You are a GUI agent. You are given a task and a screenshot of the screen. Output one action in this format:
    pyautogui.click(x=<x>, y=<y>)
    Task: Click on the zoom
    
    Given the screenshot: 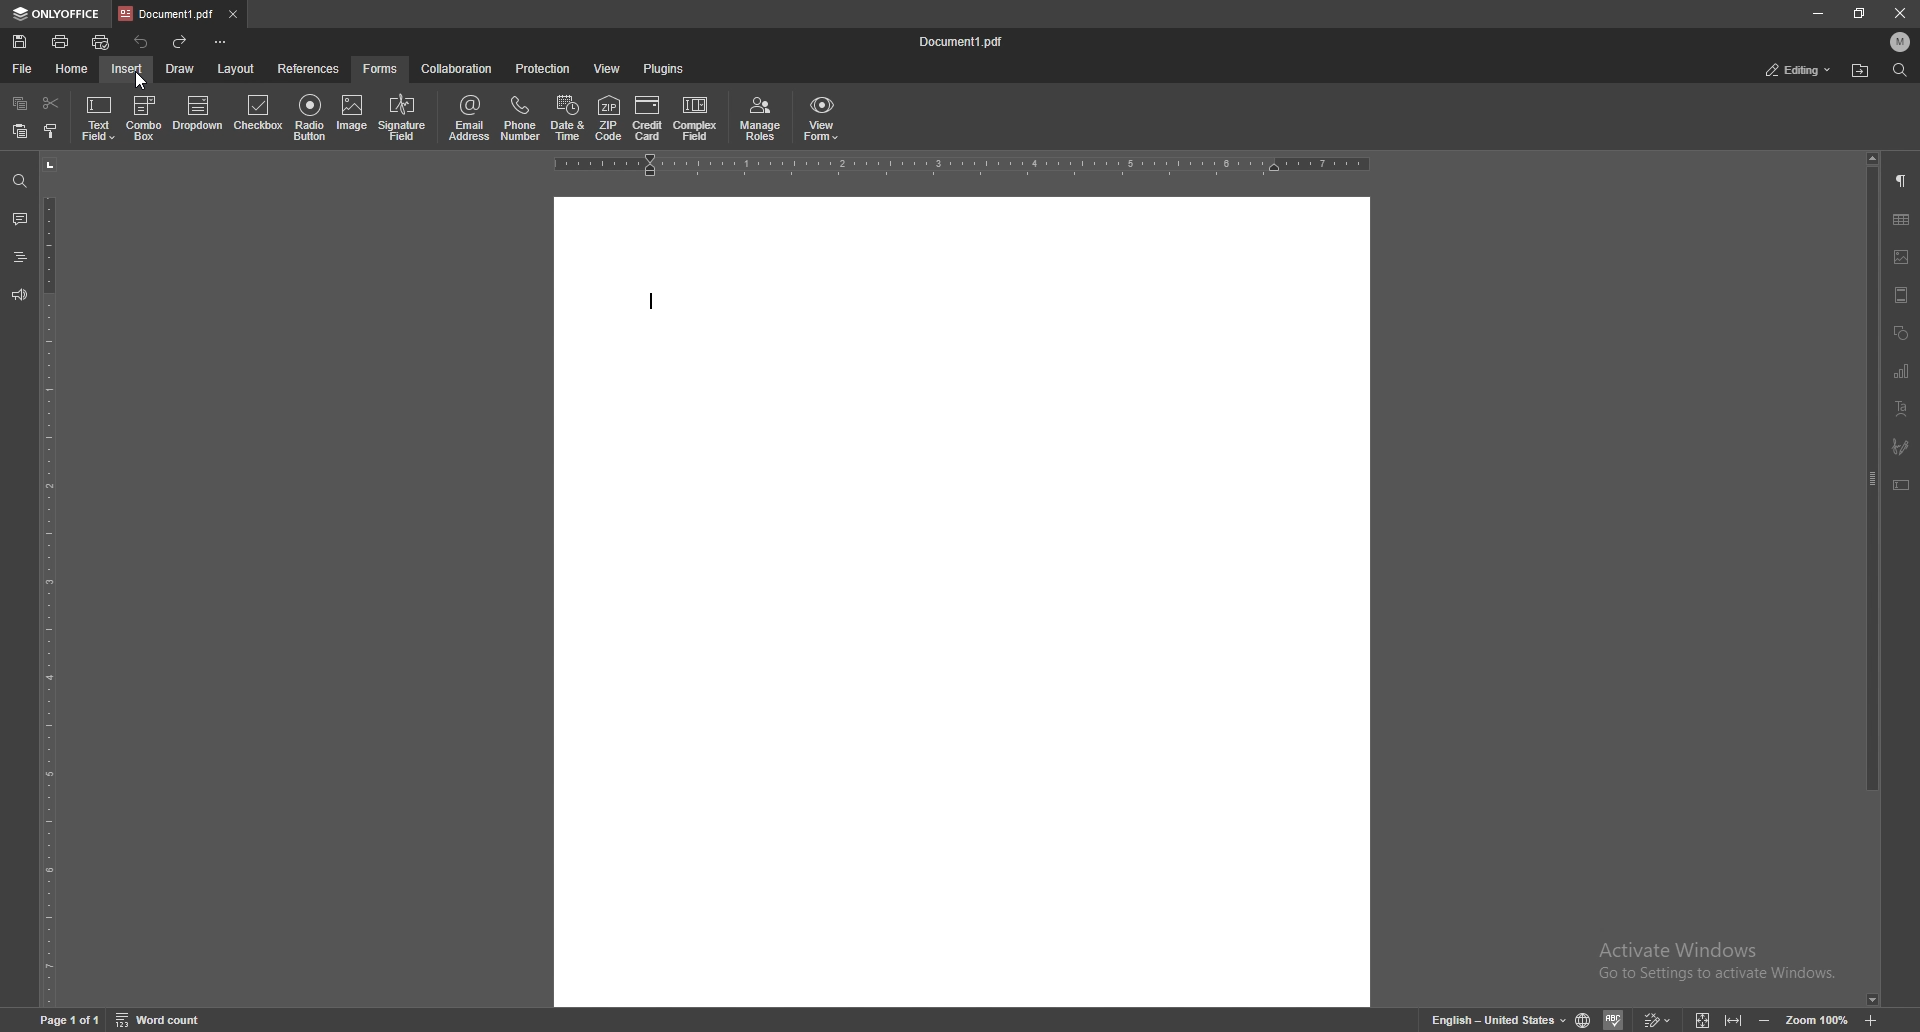 What is the action you would take?
    pyautogui.click(x=1817, y=1018)
    